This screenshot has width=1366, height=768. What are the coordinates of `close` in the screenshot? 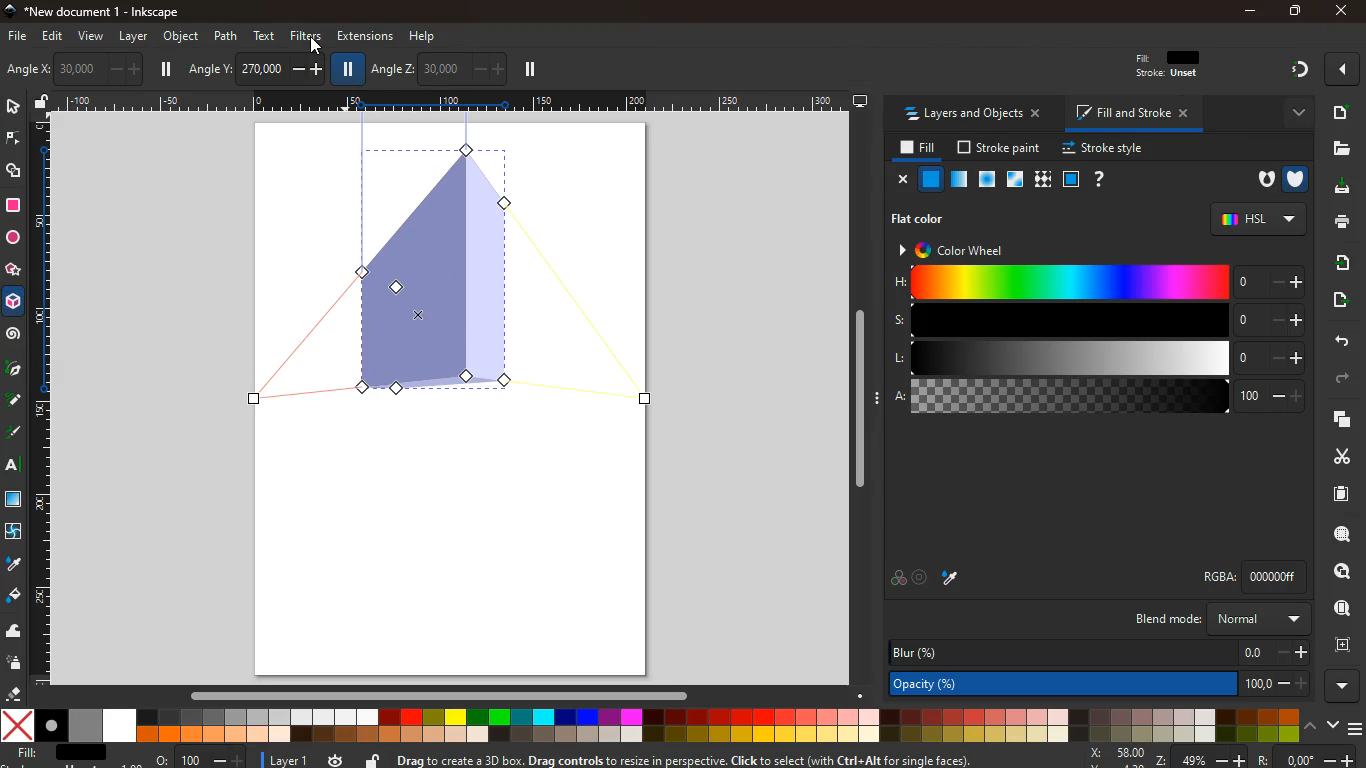 It's located at (1339, 12).